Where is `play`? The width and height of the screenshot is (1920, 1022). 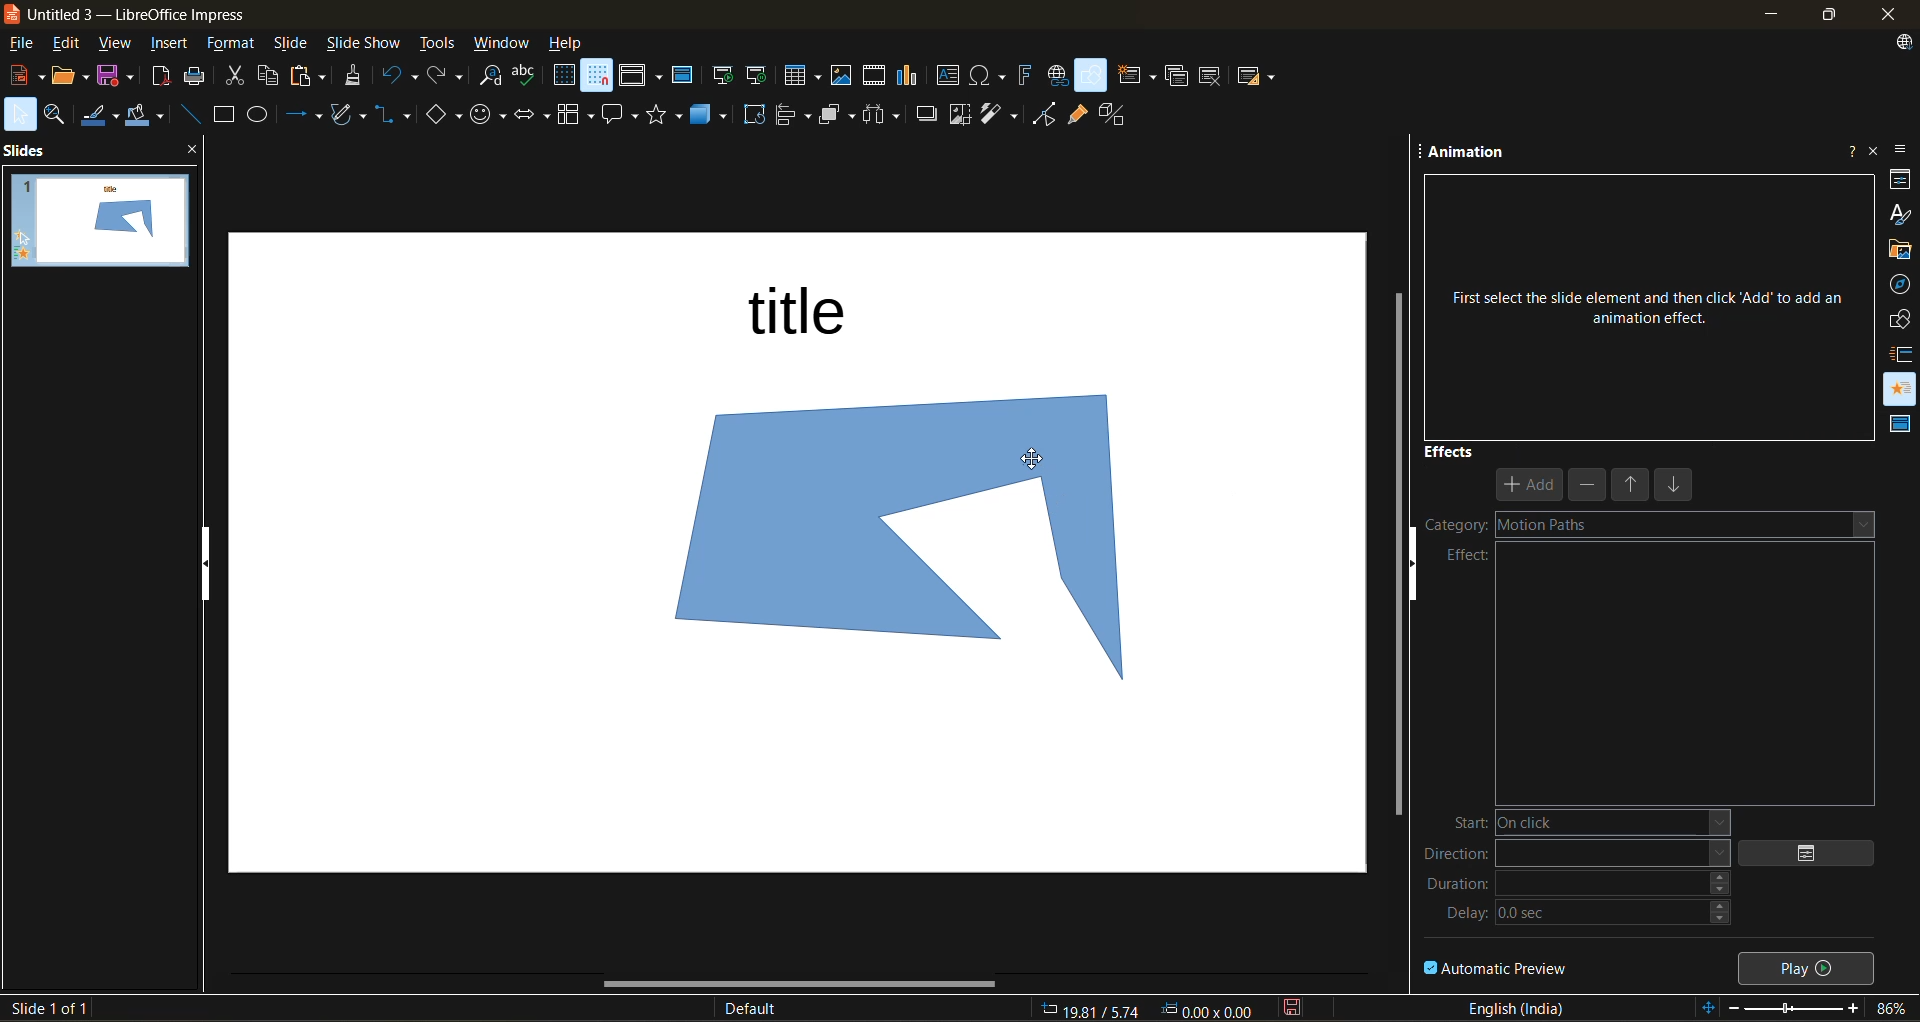 play is located at coordinates (1811, 966).